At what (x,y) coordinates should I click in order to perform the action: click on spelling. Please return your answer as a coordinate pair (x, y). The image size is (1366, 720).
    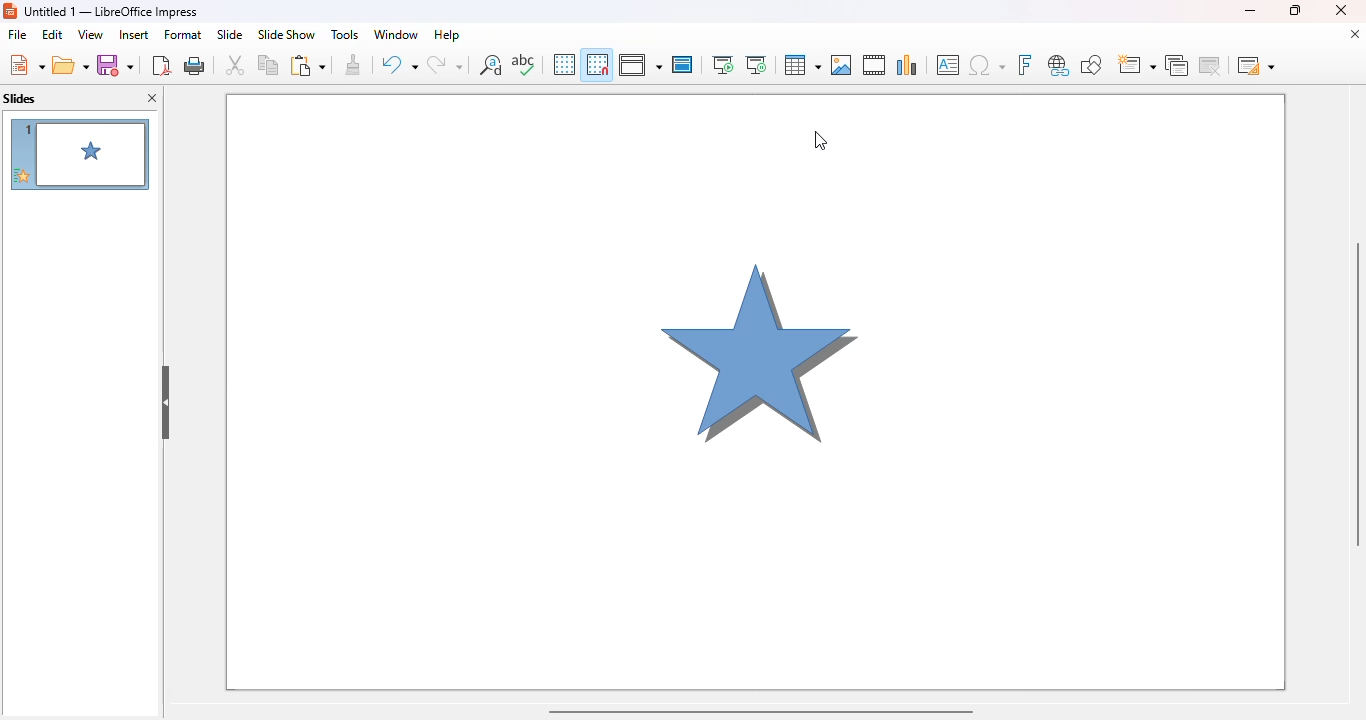
    Looking at the image, I should click on (523, 63).